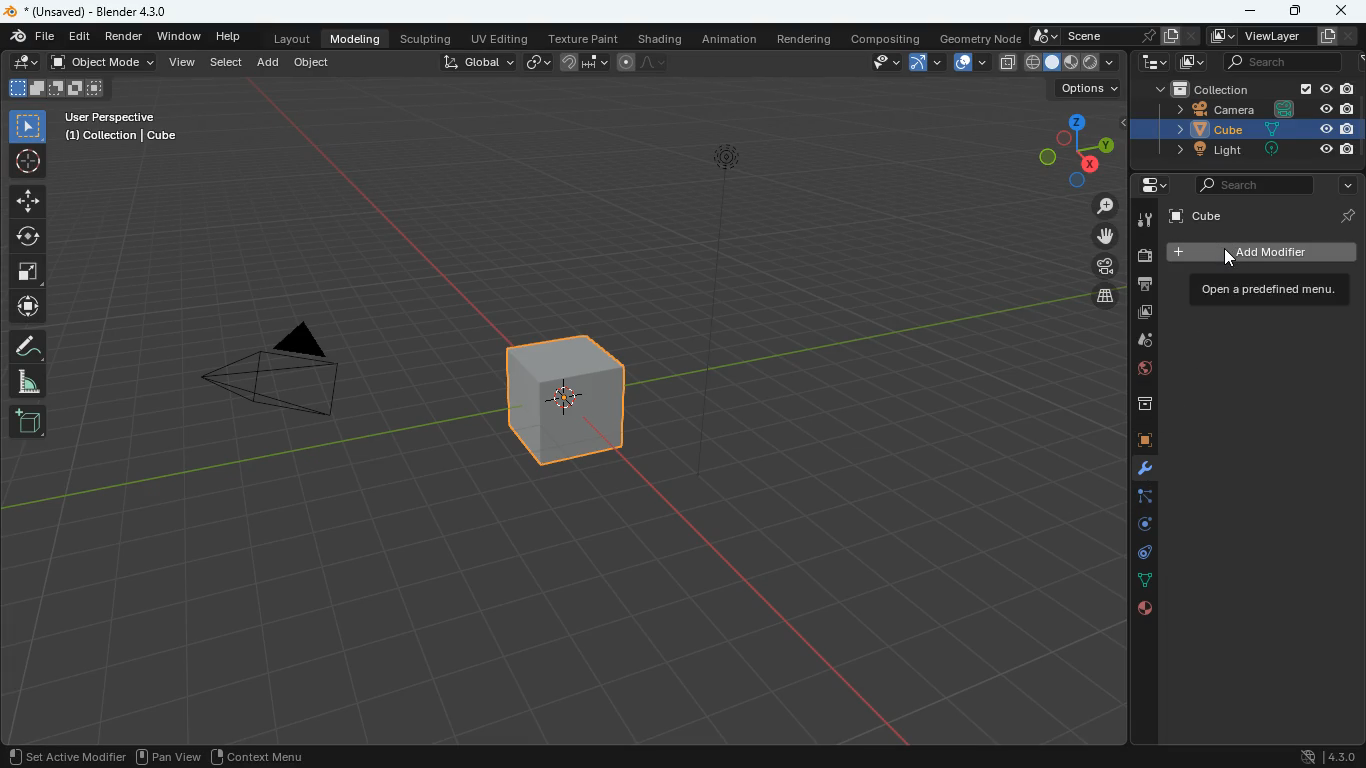 The width and height of the screenshot is (1366, 768). What do you see at coordinates (313, 61) in the screenshot?
I see `object` at bounding box center [313, 61].